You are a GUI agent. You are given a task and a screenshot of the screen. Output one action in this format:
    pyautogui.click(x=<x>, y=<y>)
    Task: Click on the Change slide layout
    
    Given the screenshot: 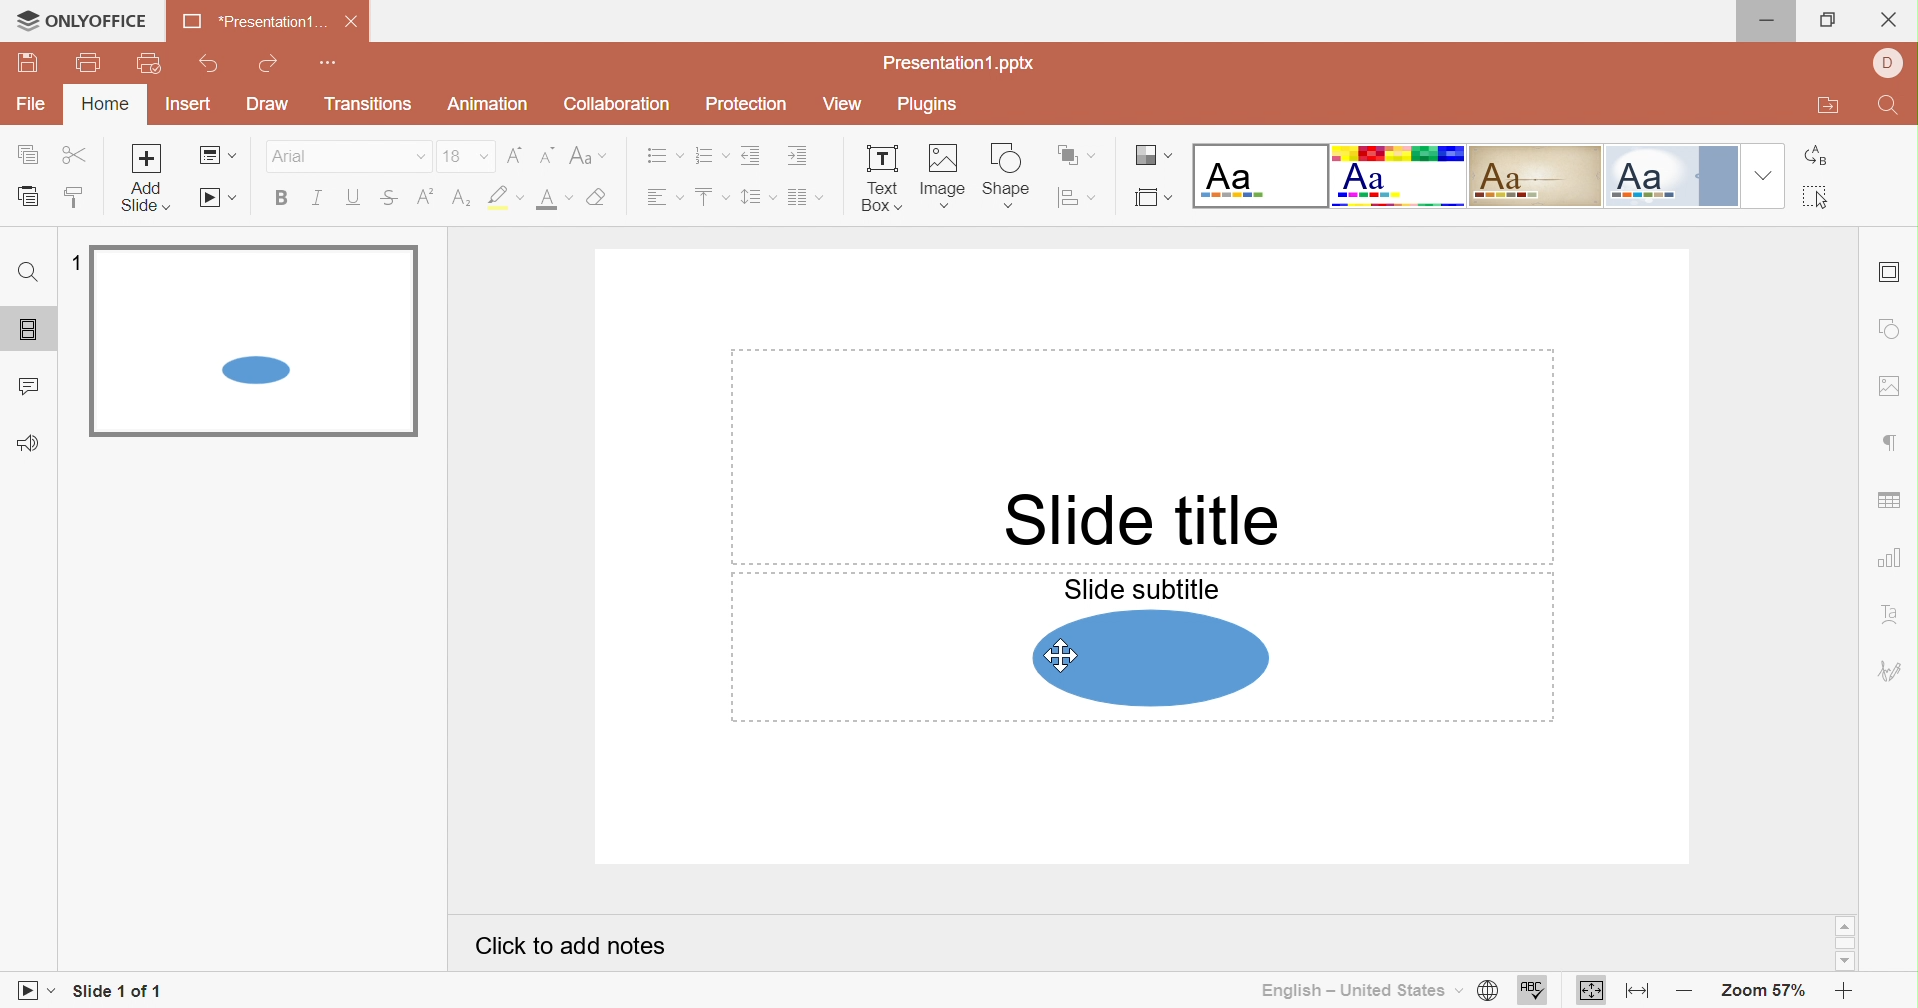 What is the action you would take?
    pyautogui.click(x=217, y=157)
    